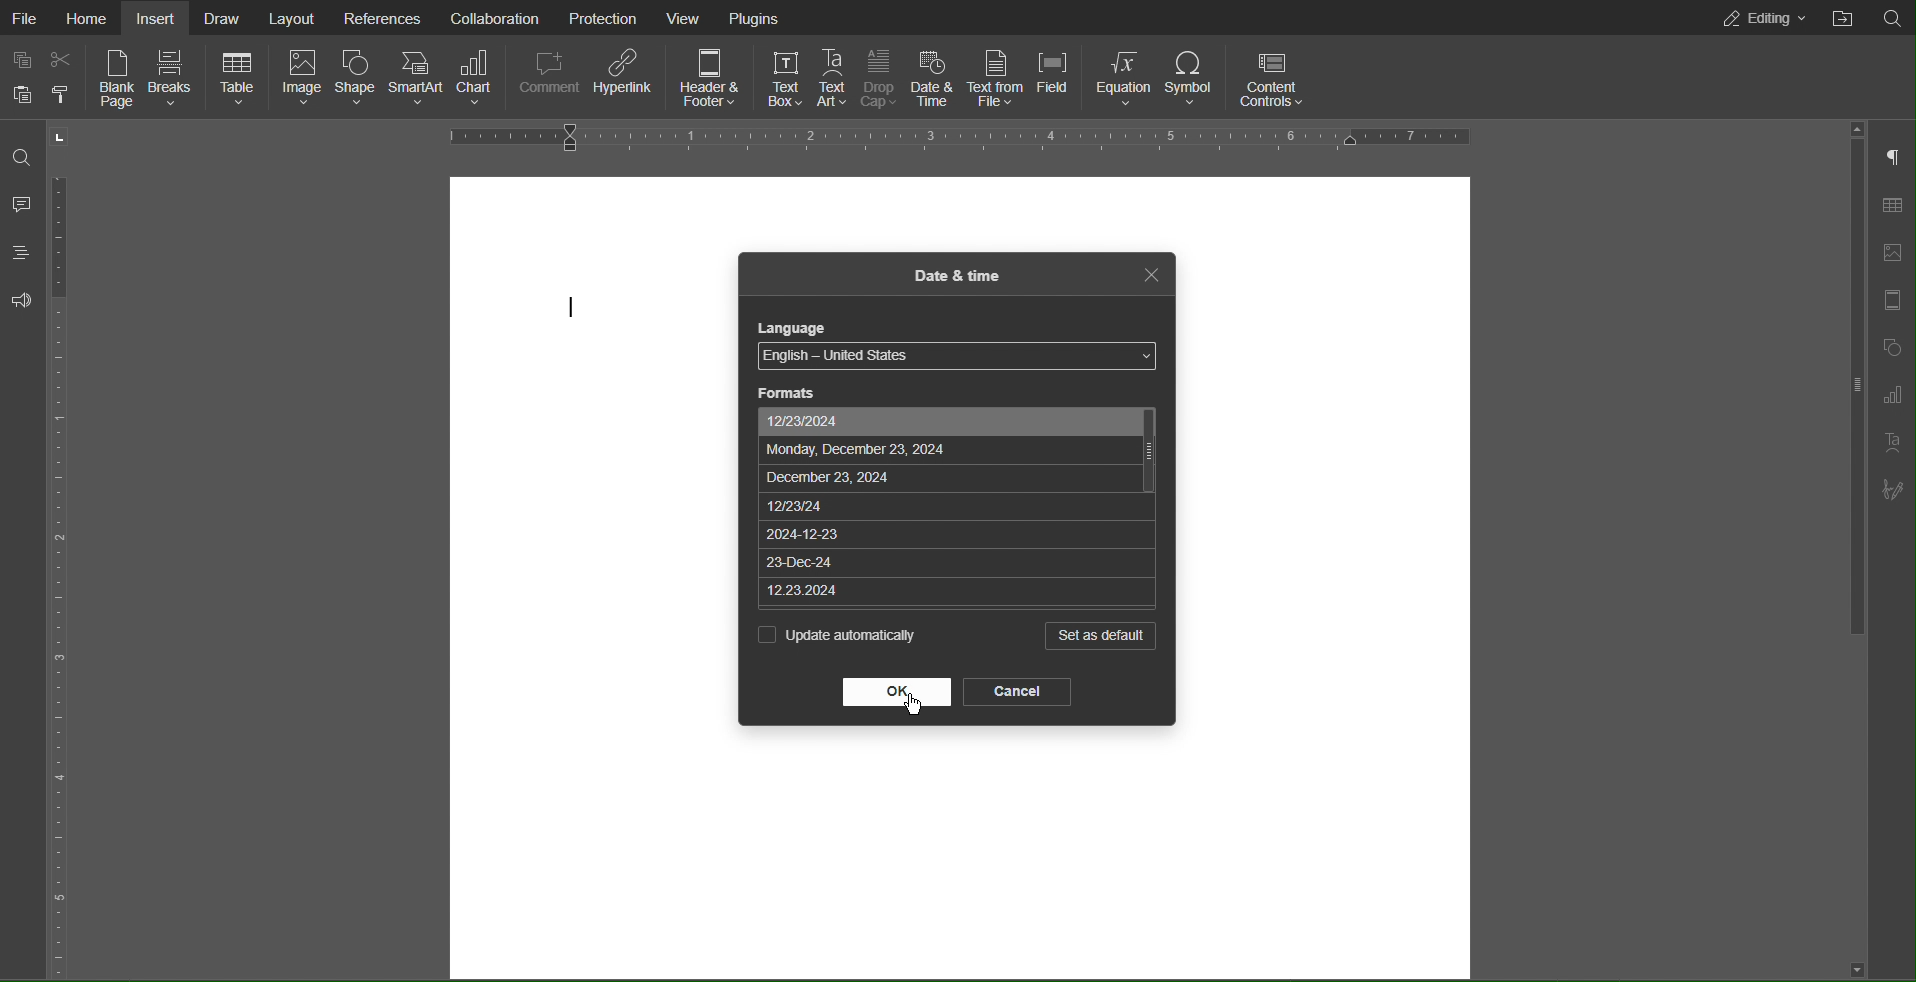 Image resolution: width=1916 pixels, height=982 pixels. I want to click on Search, so click(22, 159).